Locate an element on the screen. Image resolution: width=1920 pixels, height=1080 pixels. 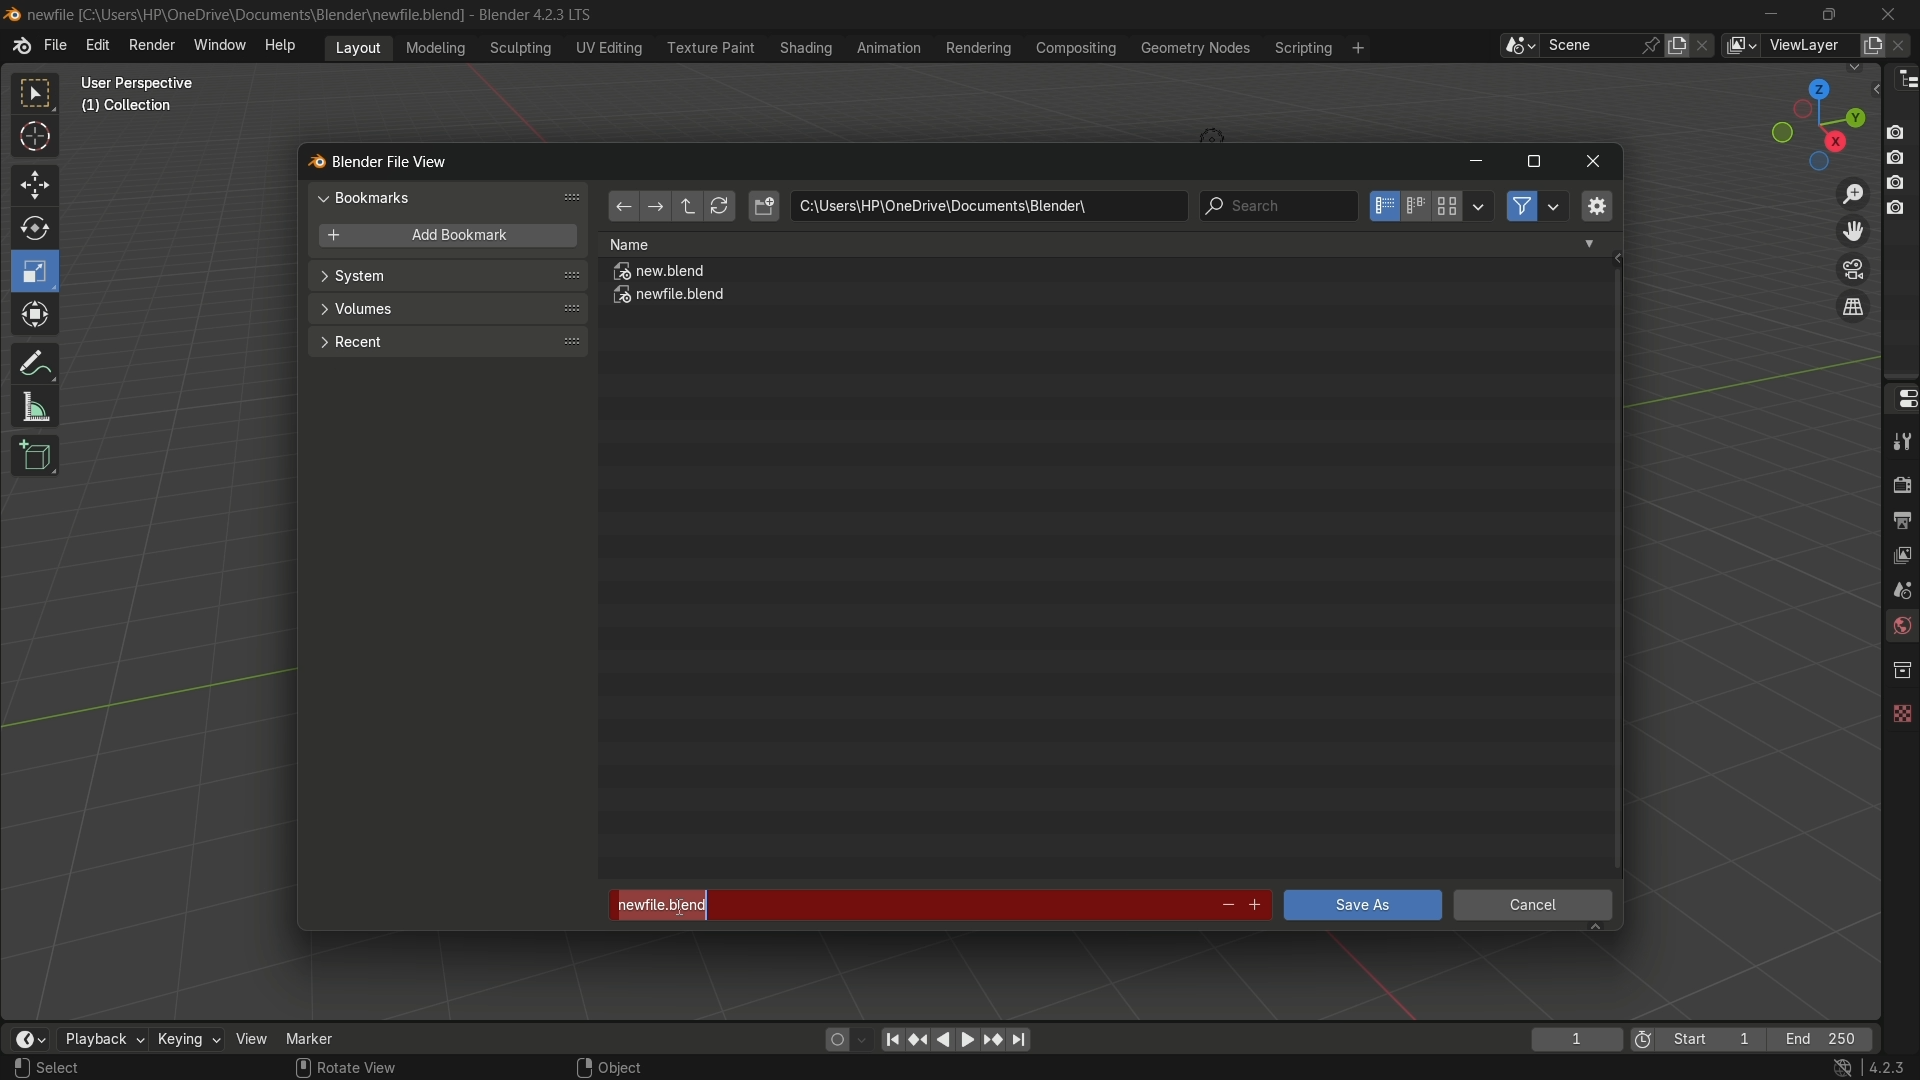
layout menu is located at coordinates (358, 46).